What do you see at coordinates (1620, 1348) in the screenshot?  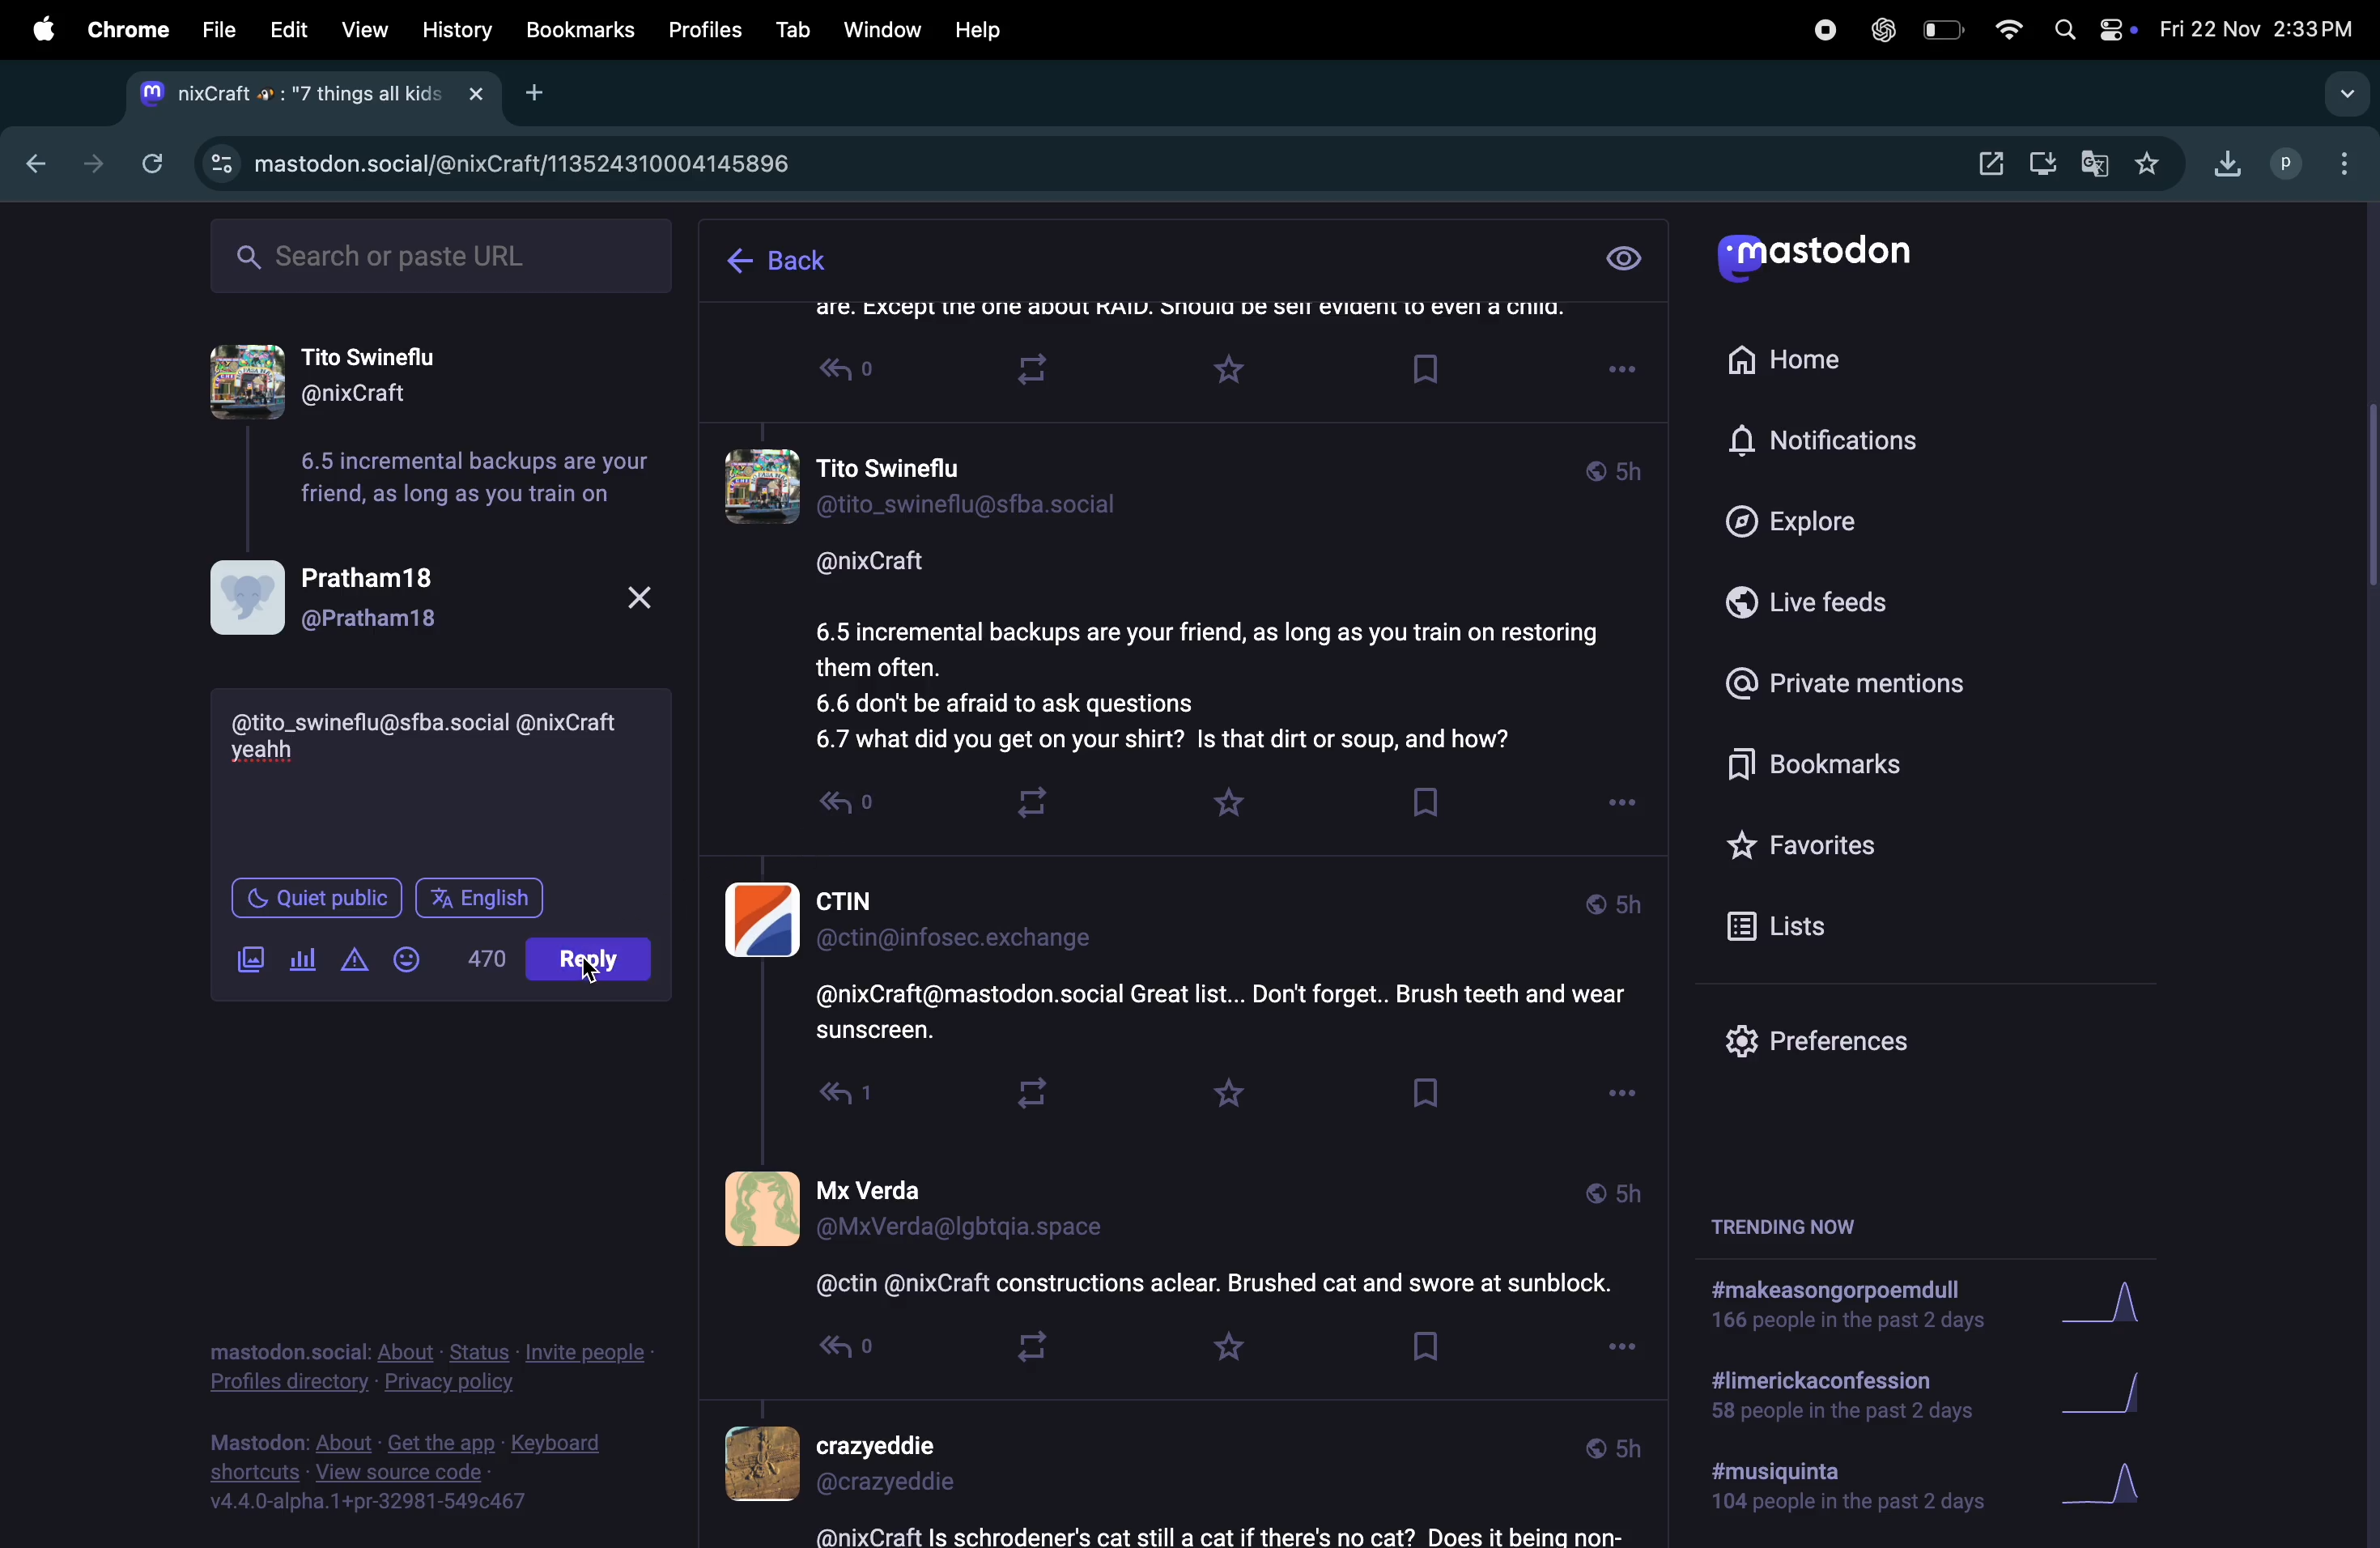 I see `options` at bounding box center [1620, 1348].